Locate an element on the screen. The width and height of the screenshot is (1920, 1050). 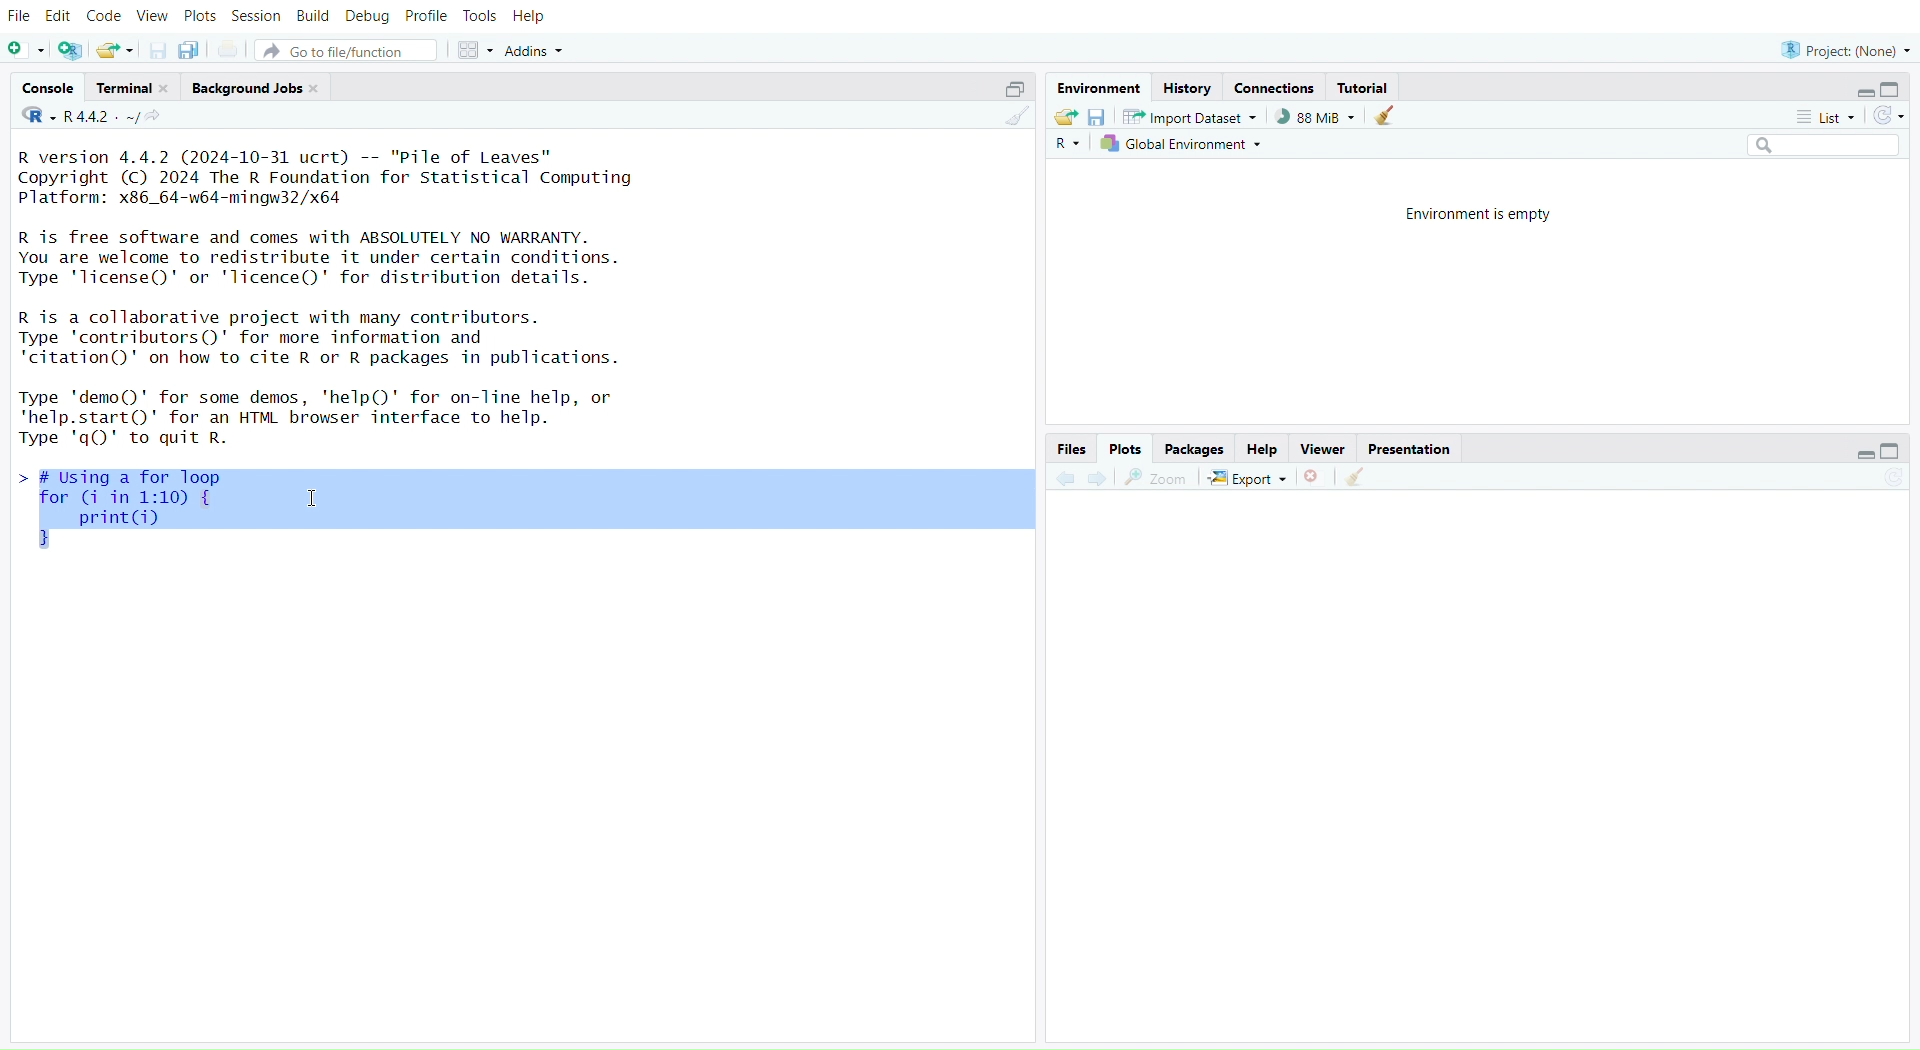
presentation is located at coordinates (1412, 451).